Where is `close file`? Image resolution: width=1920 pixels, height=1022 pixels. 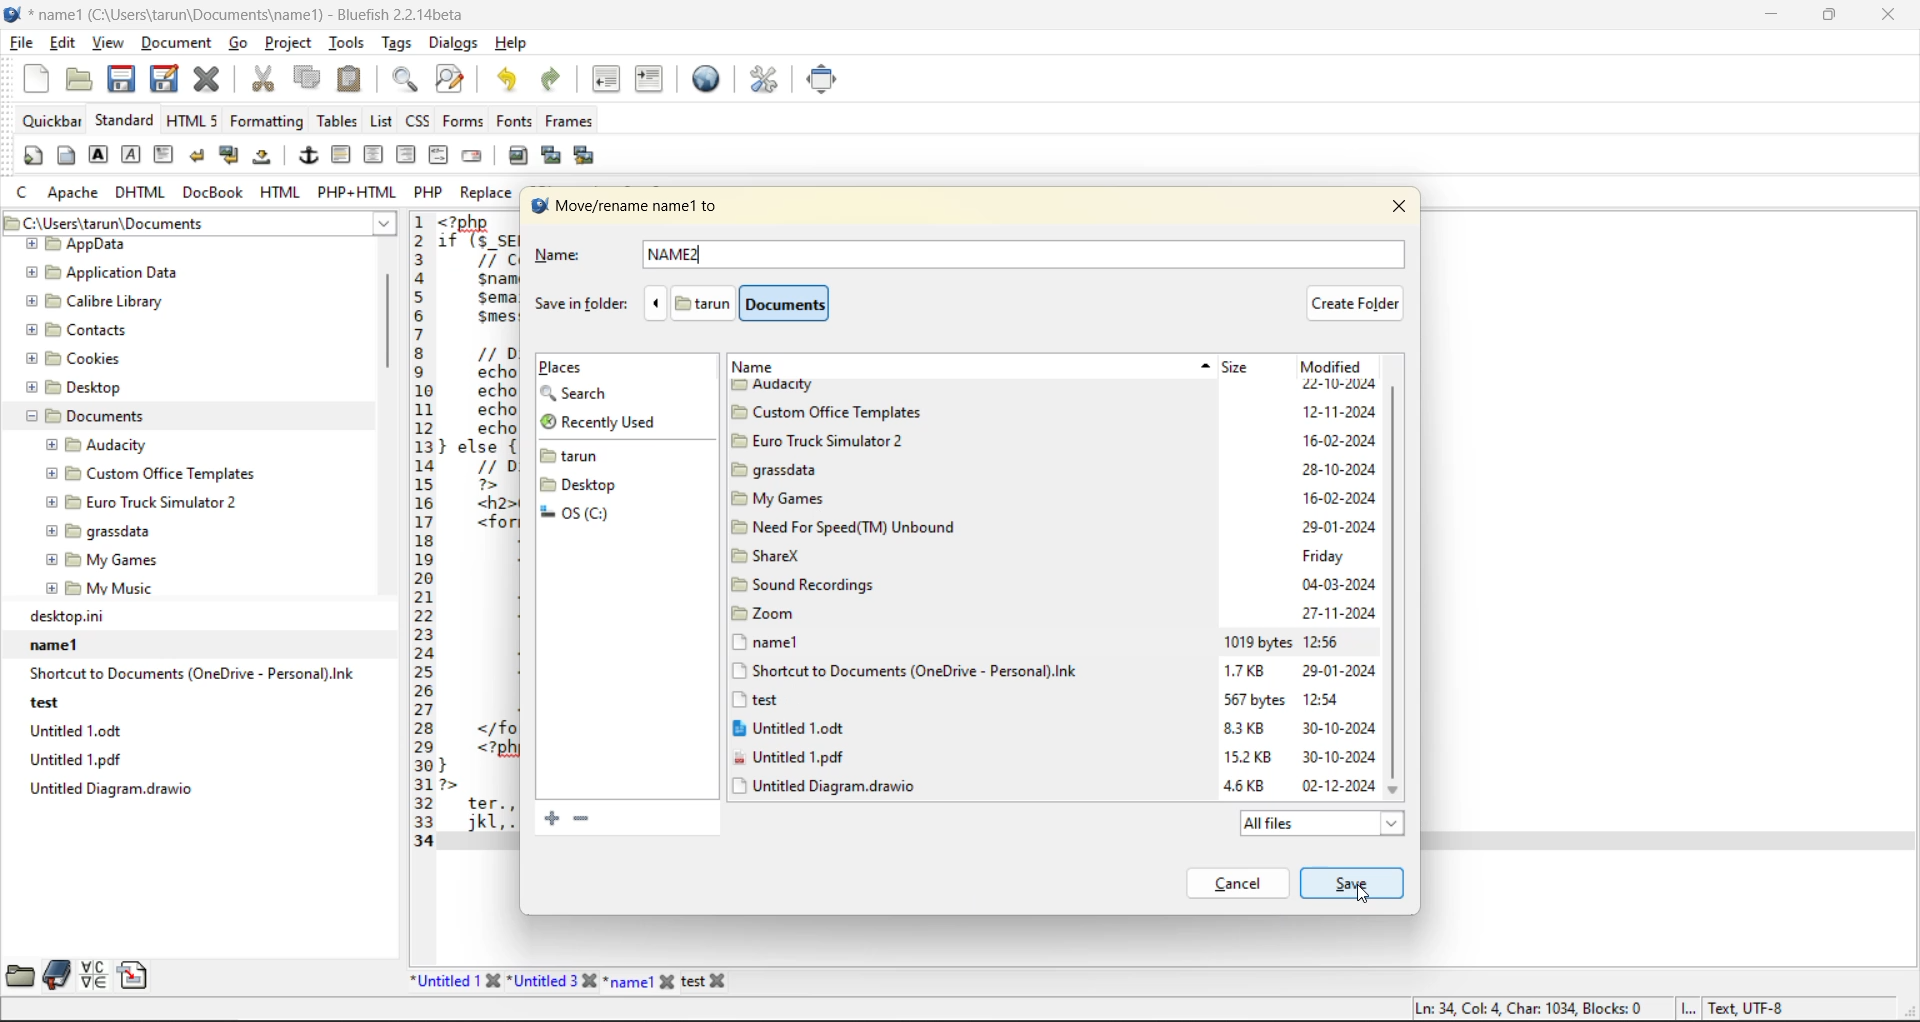
close file is located at coordinates (207, 79).